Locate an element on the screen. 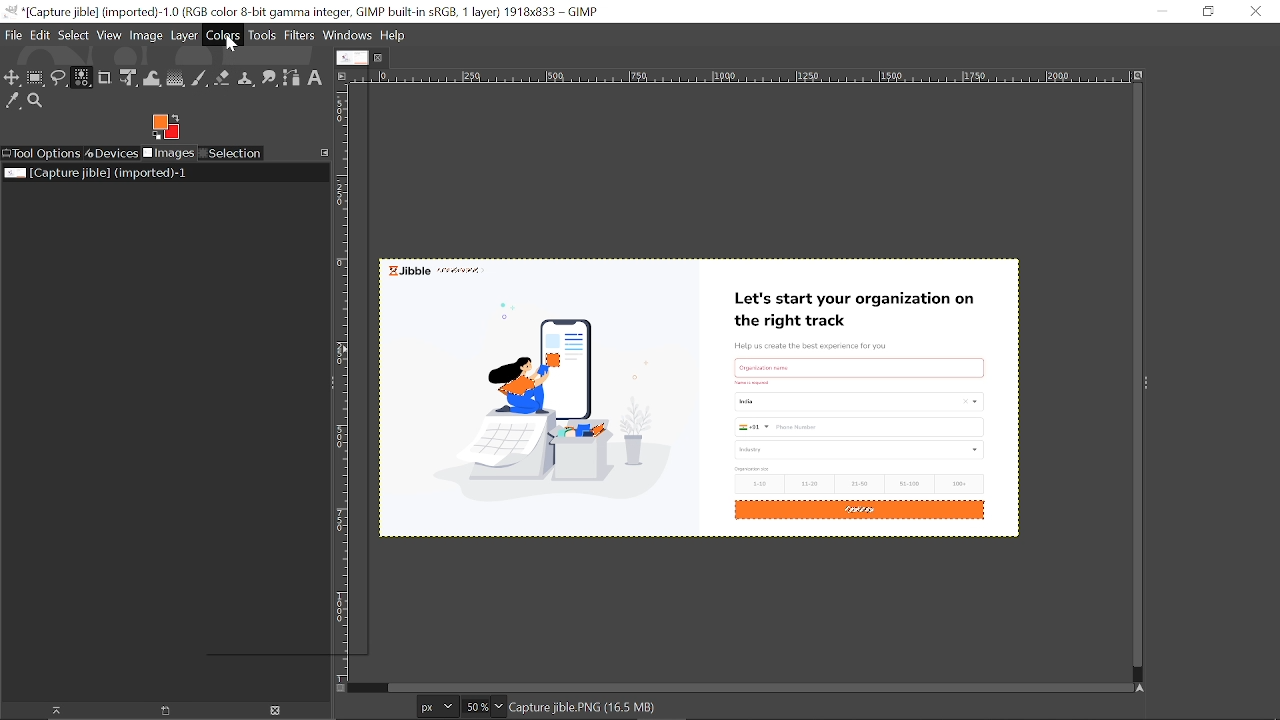 The height and width of the screenshot is (720, 1280). cursor is located at coordinates (232, 45).